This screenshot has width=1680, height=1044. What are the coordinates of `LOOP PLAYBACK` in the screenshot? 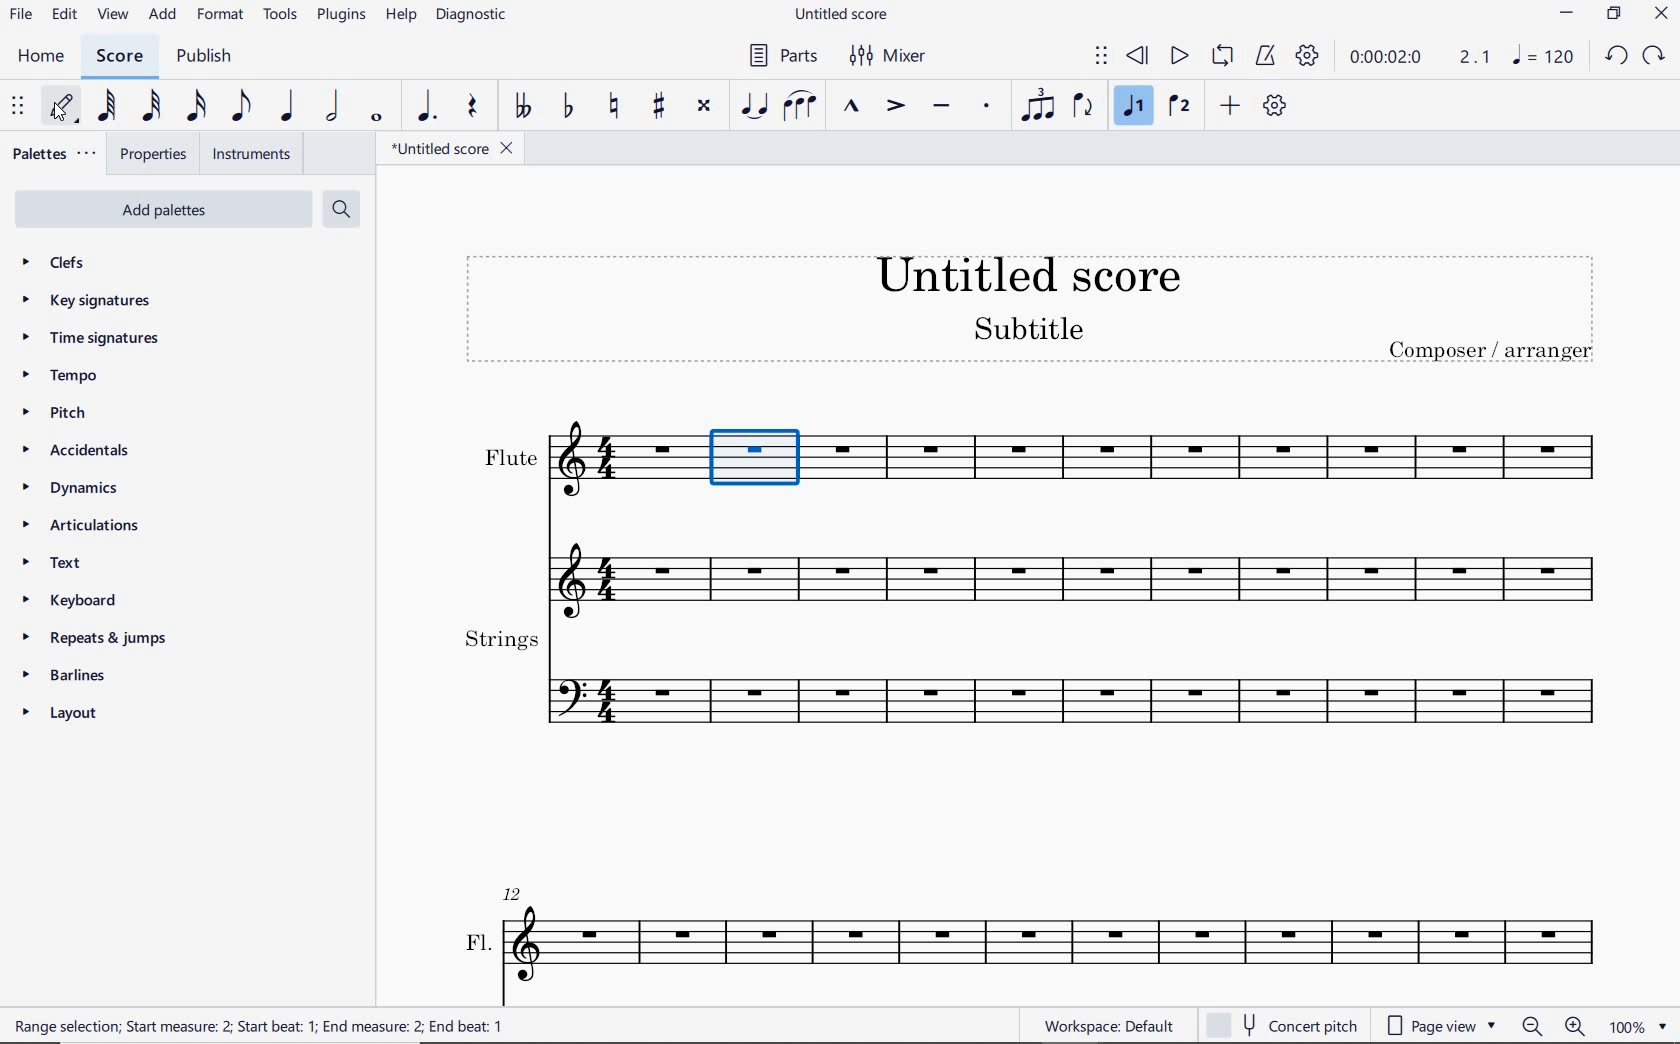 It's located at (1226, 58).